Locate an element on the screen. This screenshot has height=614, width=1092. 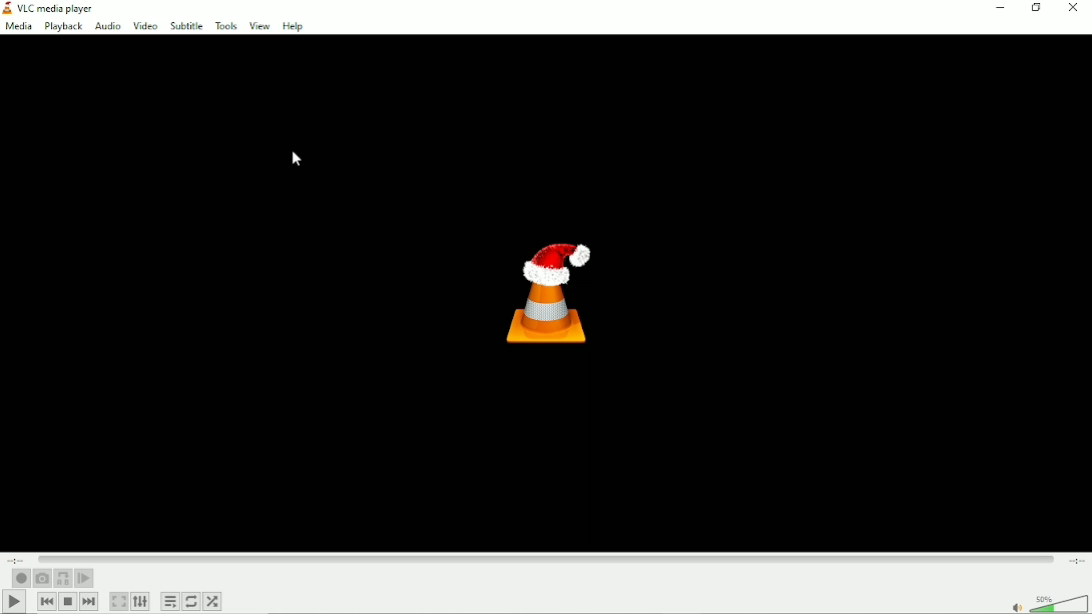
Total duration is located at coordinates (1076, 564).